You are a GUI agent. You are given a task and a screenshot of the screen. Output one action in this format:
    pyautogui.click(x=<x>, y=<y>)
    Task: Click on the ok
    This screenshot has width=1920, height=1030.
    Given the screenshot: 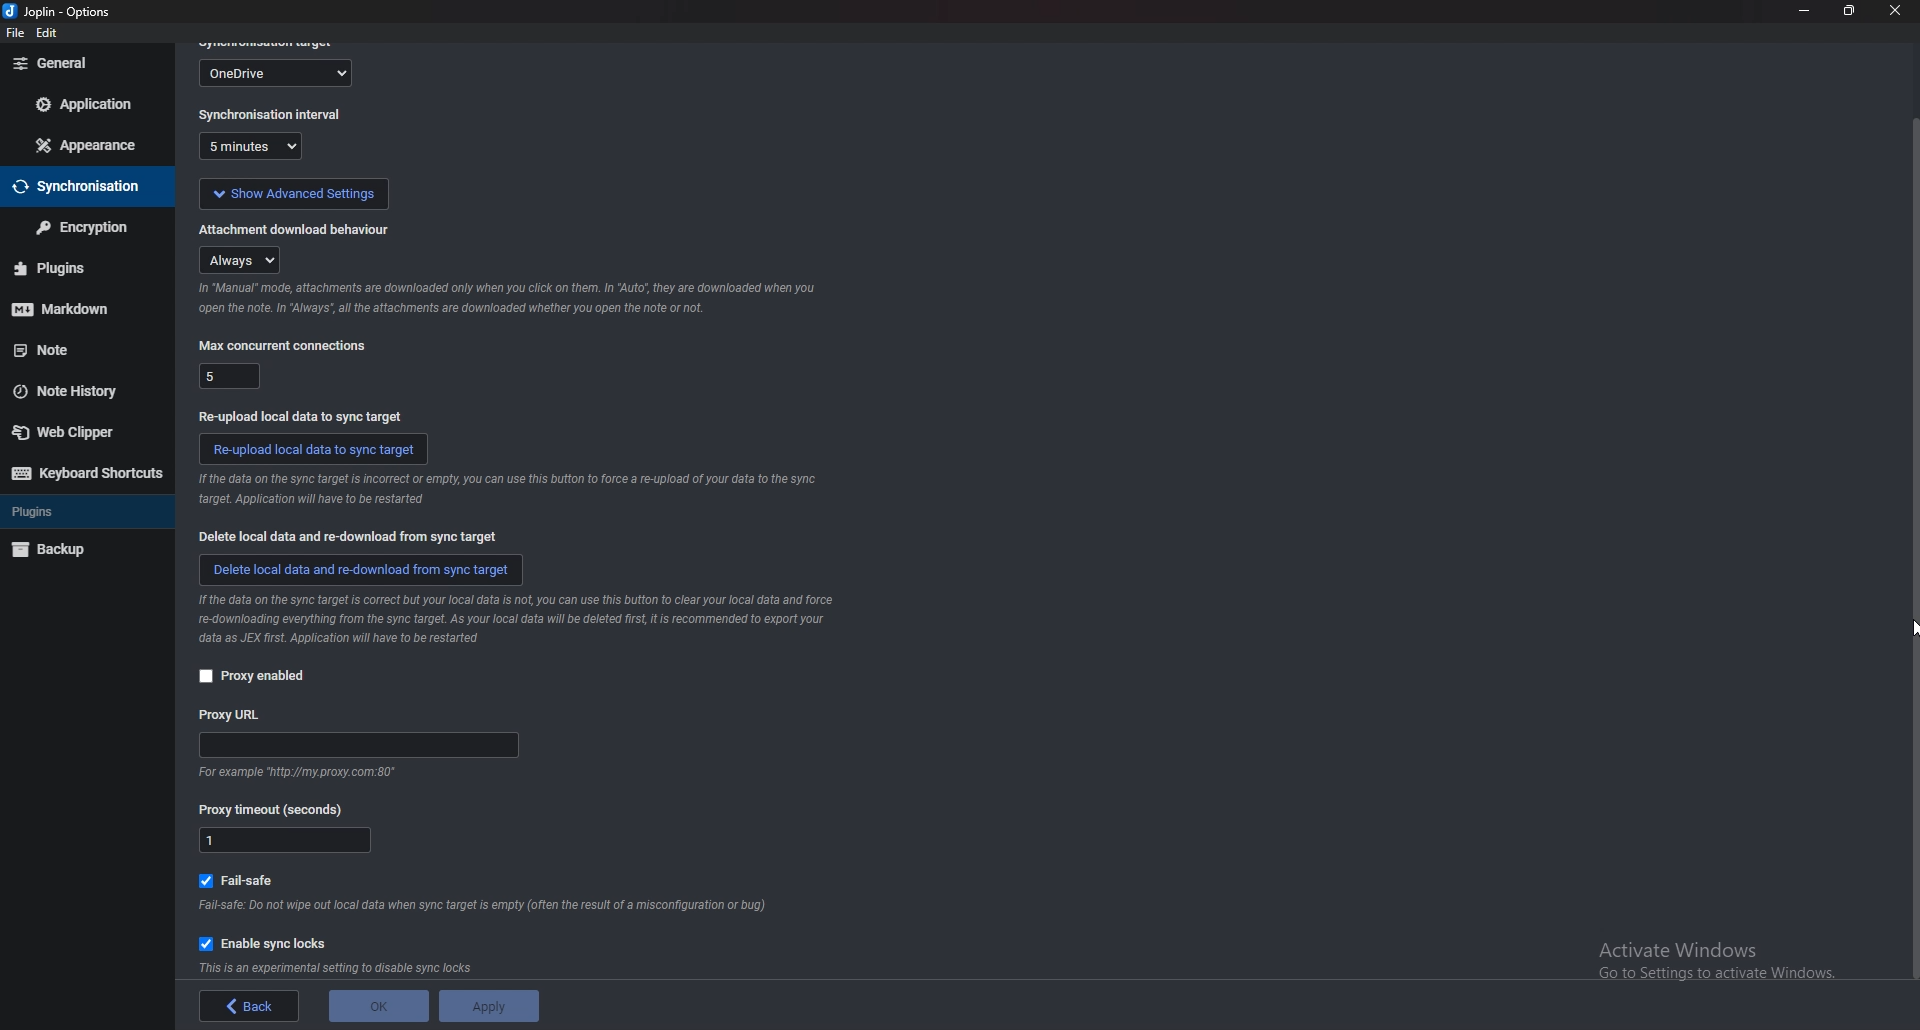 What is the action you would take?
    pyautogui.click(x=376, y=1004)
    